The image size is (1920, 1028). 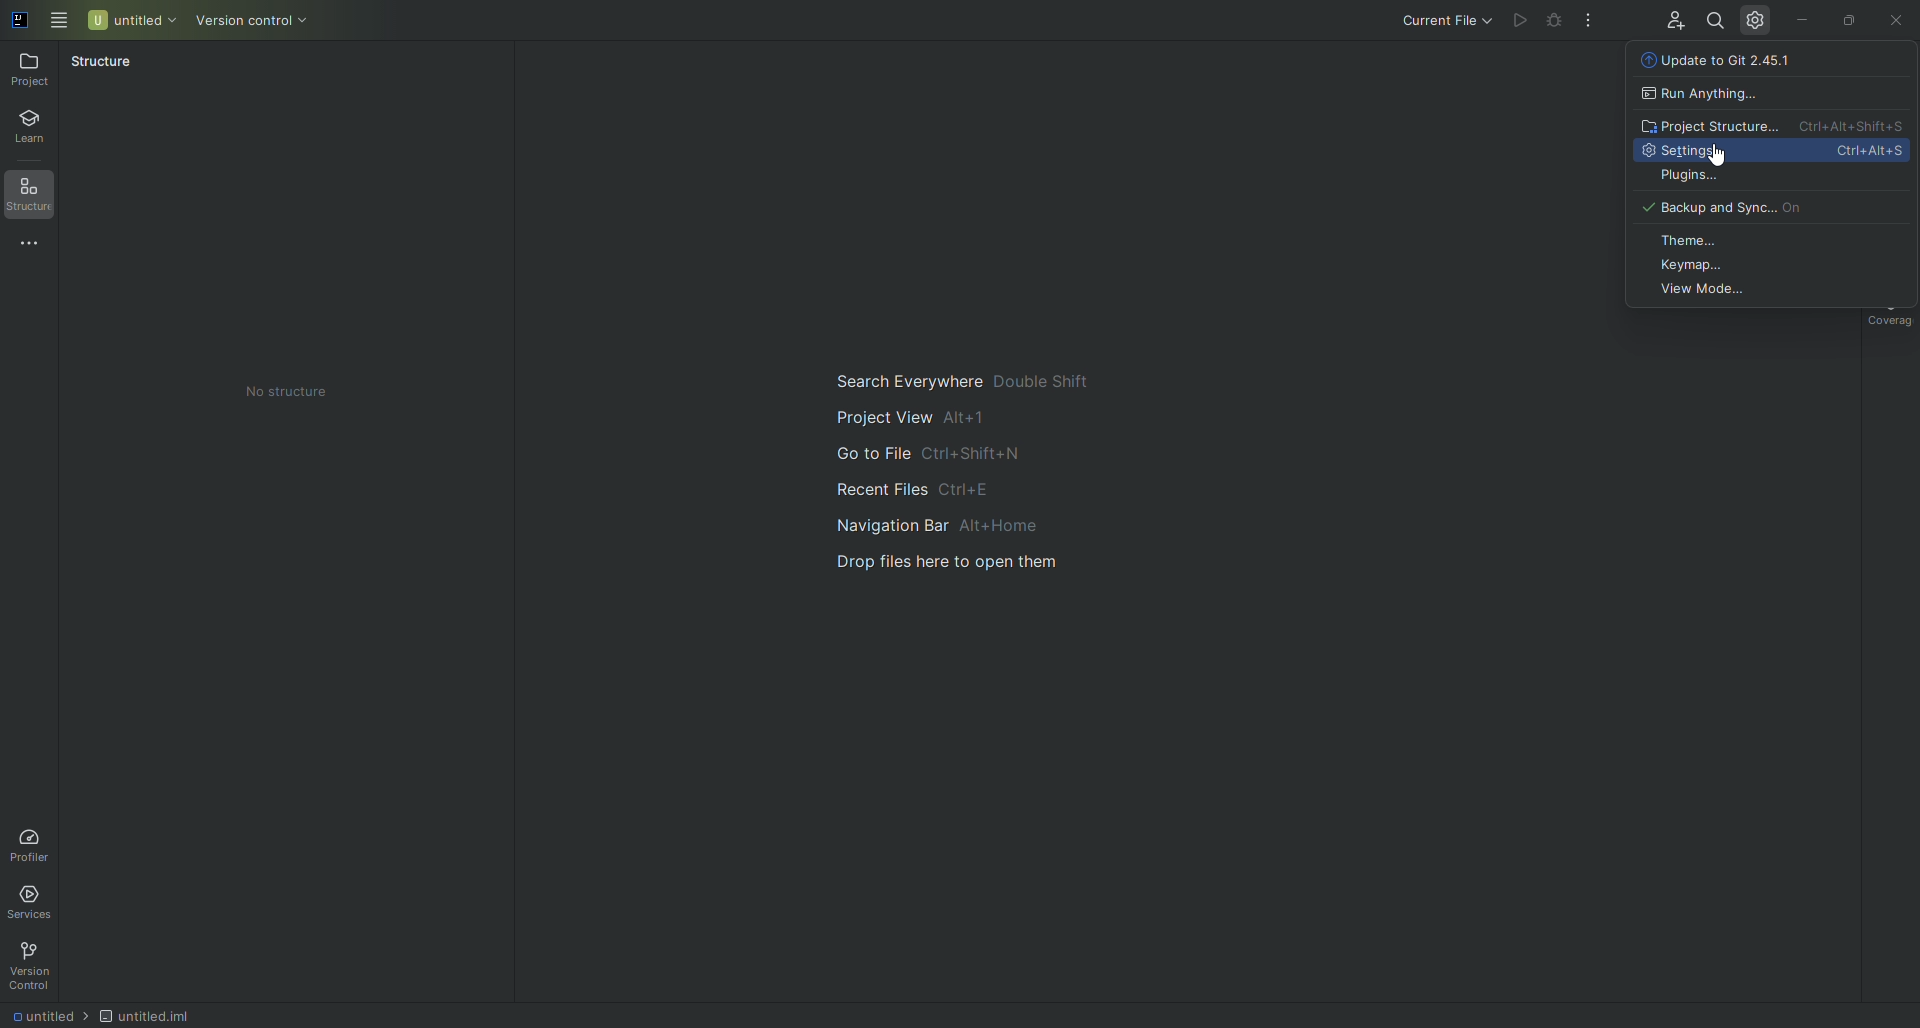 I want to click on More Tools, so click(x=36, y=247).